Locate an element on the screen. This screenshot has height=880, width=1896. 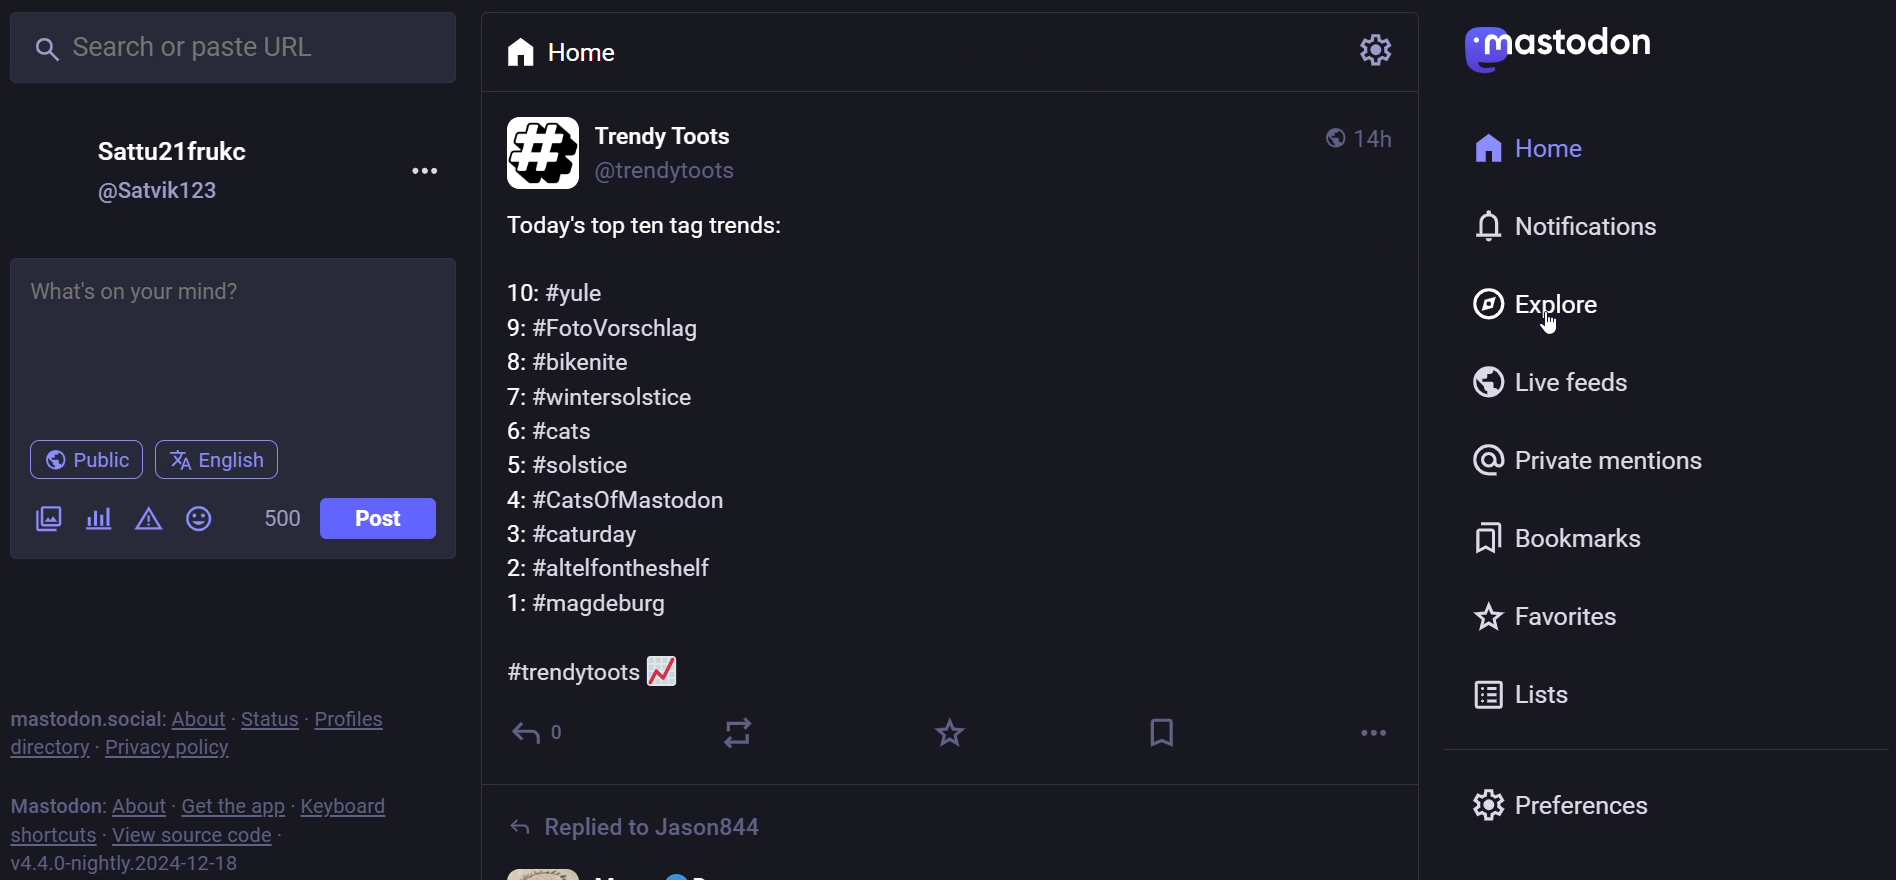
list is located at coordinates (1524, 694).